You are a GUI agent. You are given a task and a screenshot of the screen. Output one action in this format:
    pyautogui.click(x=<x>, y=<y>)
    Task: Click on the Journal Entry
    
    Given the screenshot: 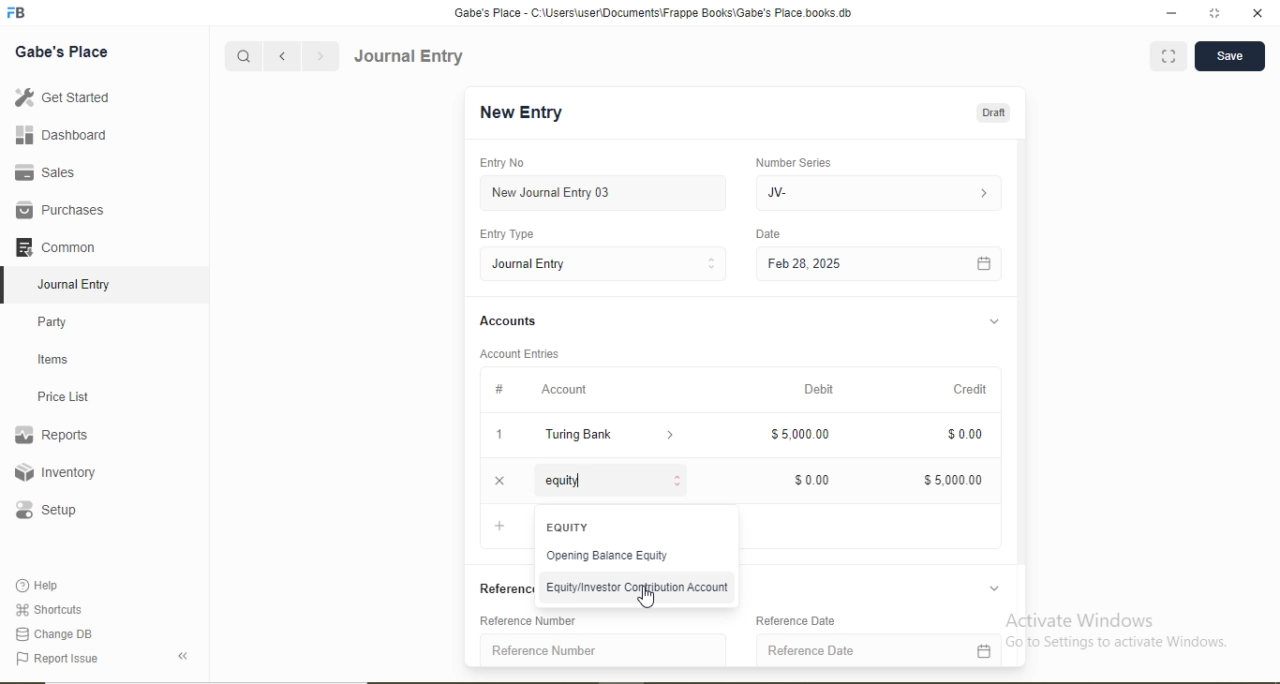 What is the action you would take?
    pyautogui.click(x=410, y=56)
    